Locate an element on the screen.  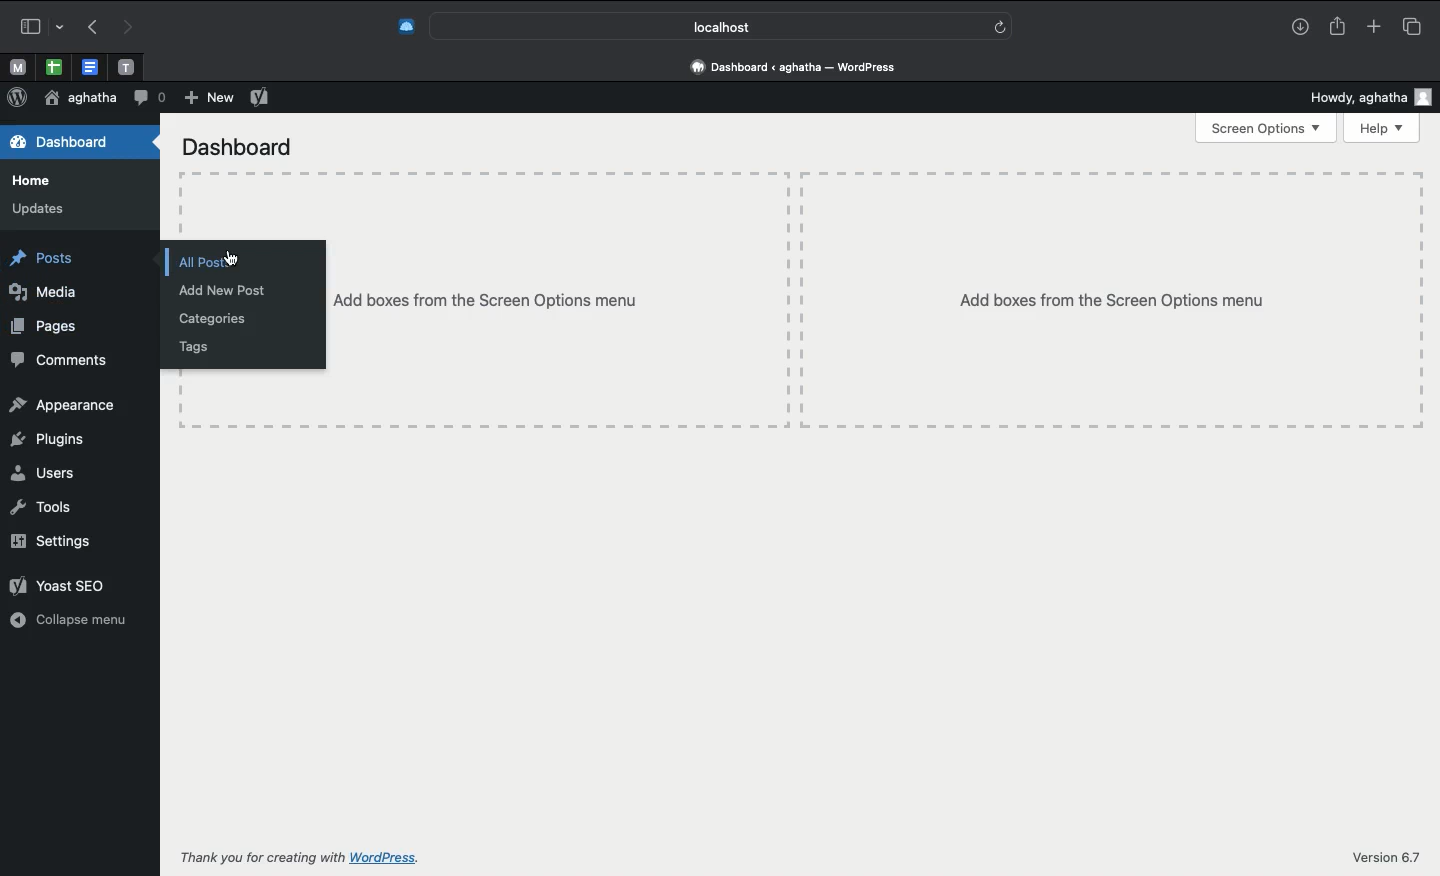
Sidebar is located at coordinates (37, 26).